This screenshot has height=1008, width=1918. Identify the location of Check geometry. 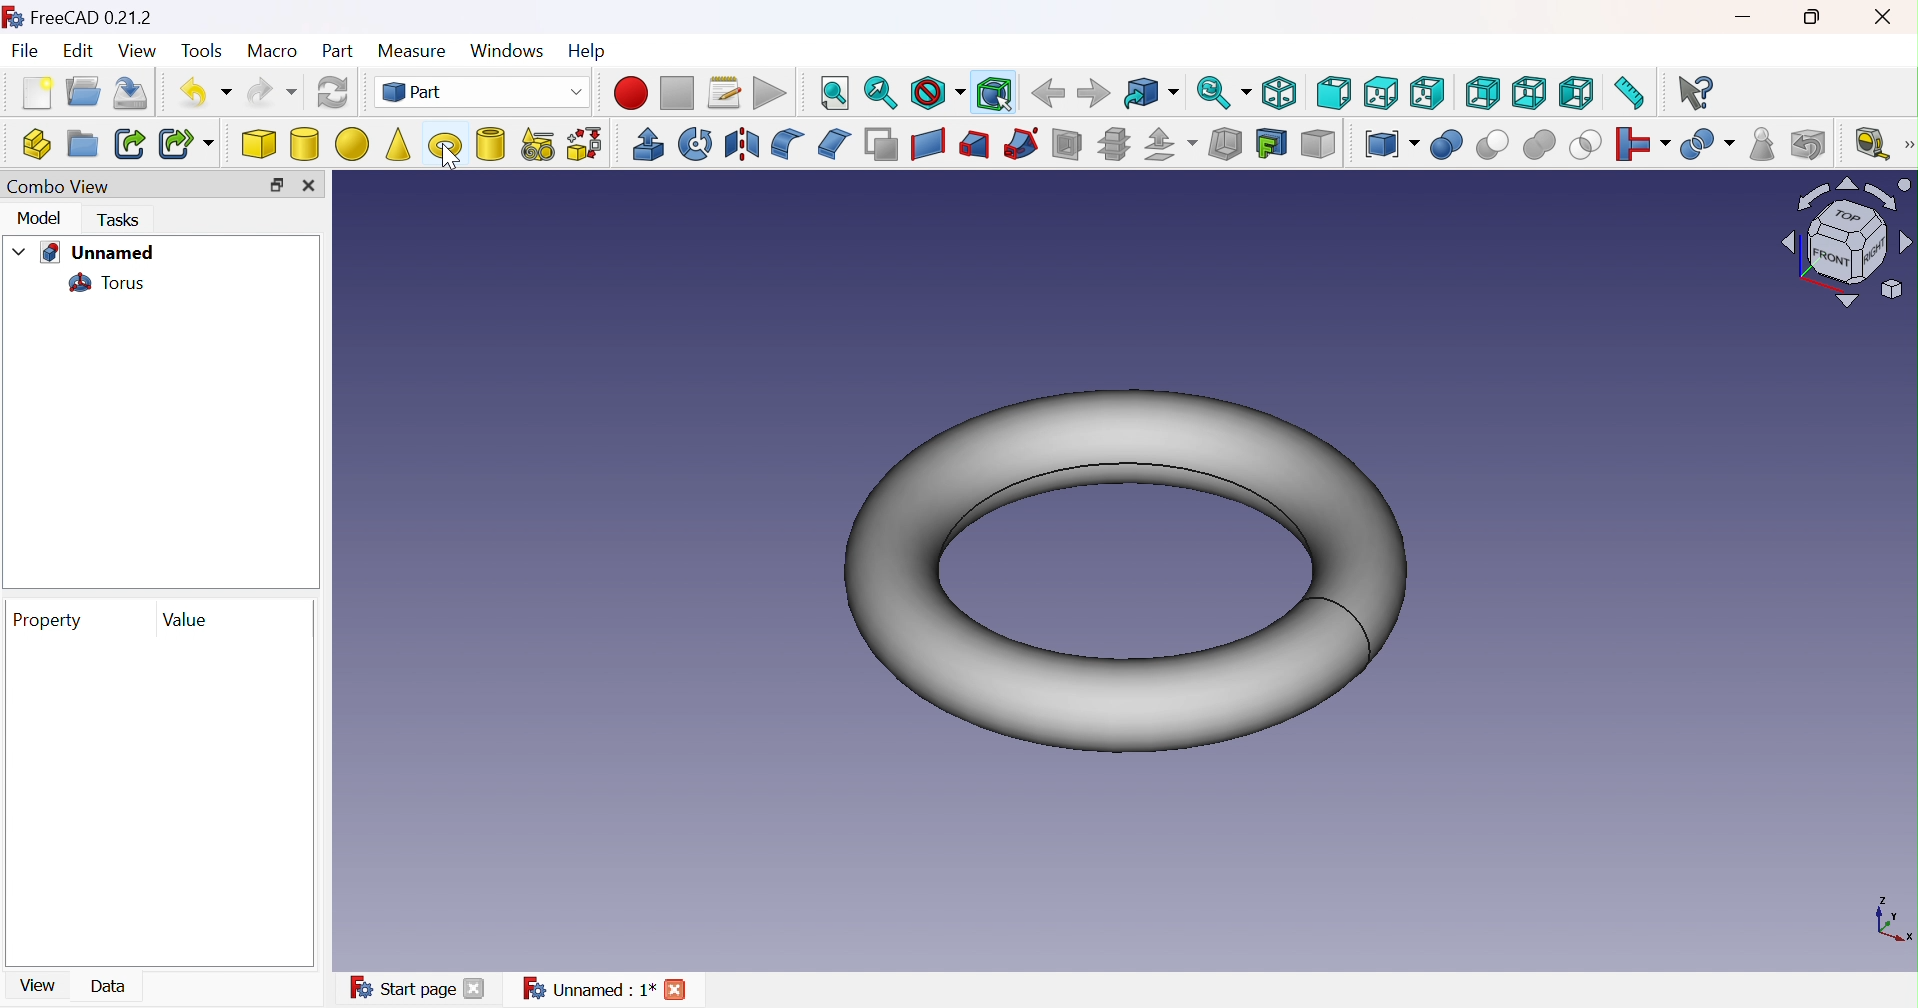
(1762, 143).